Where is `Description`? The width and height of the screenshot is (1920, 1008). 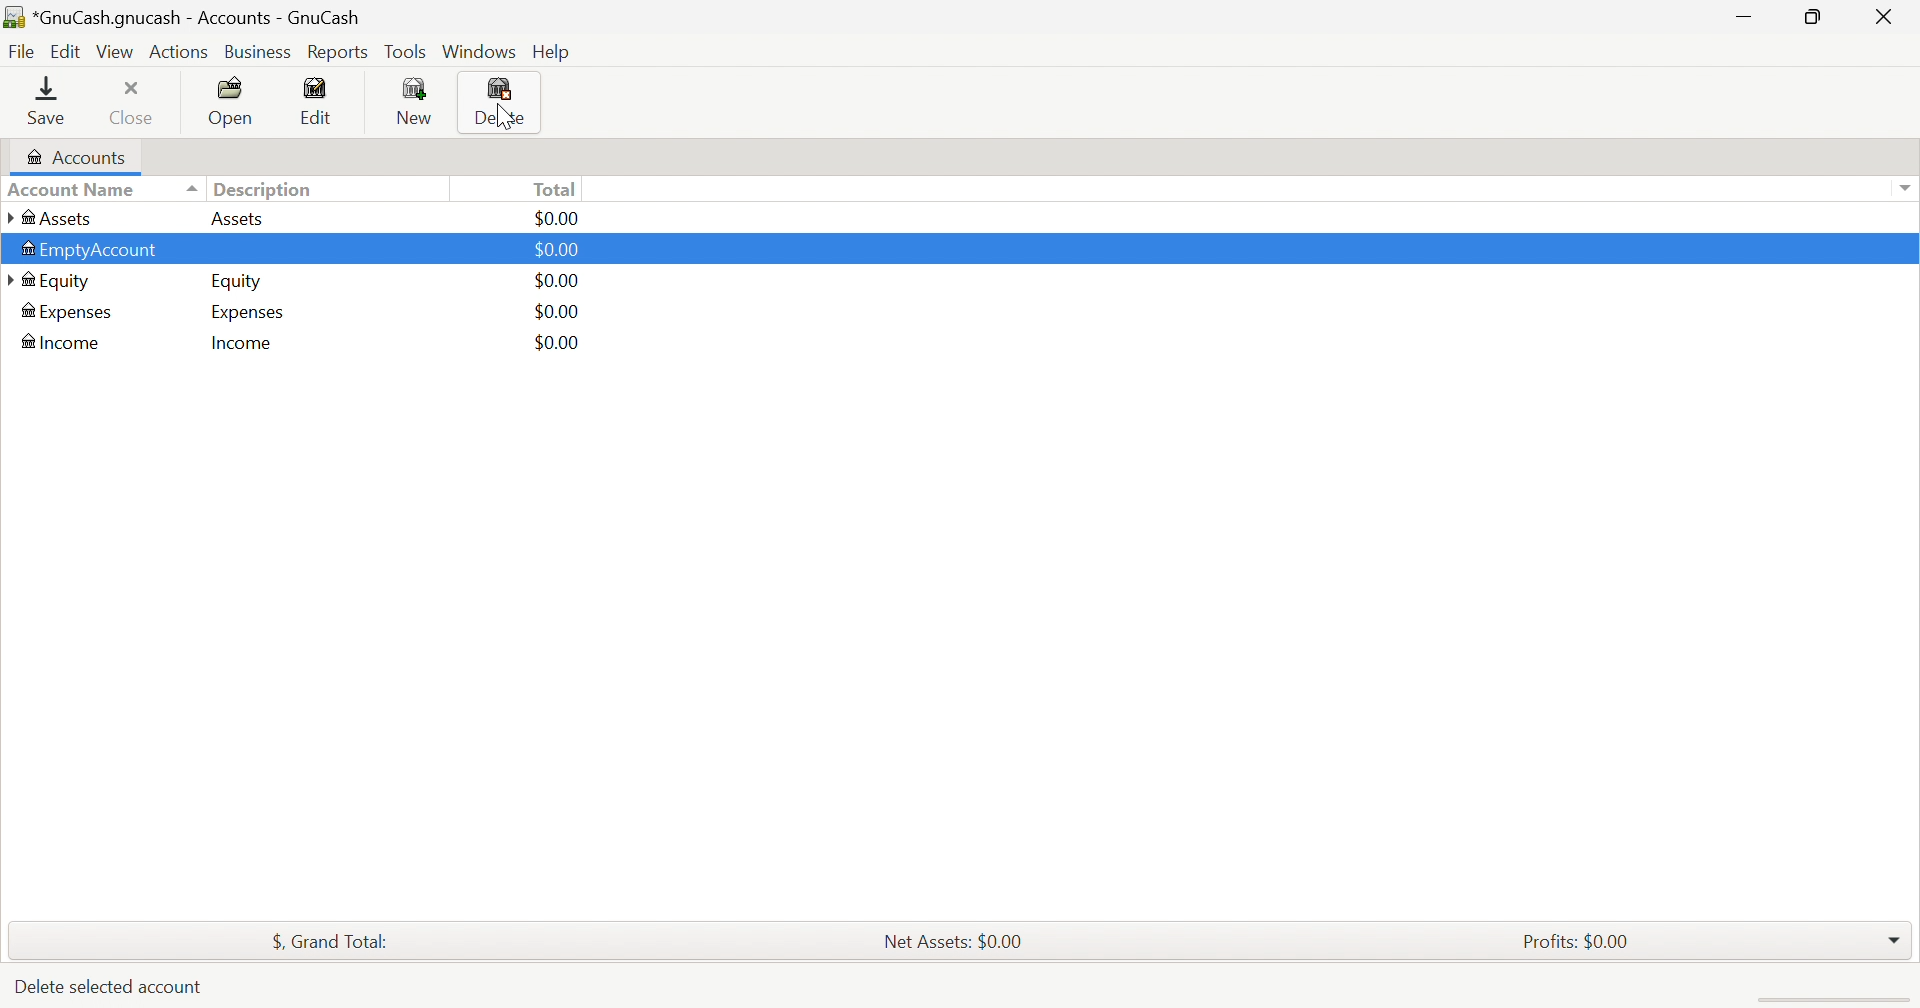 Description is located at coordinates (267, 189).